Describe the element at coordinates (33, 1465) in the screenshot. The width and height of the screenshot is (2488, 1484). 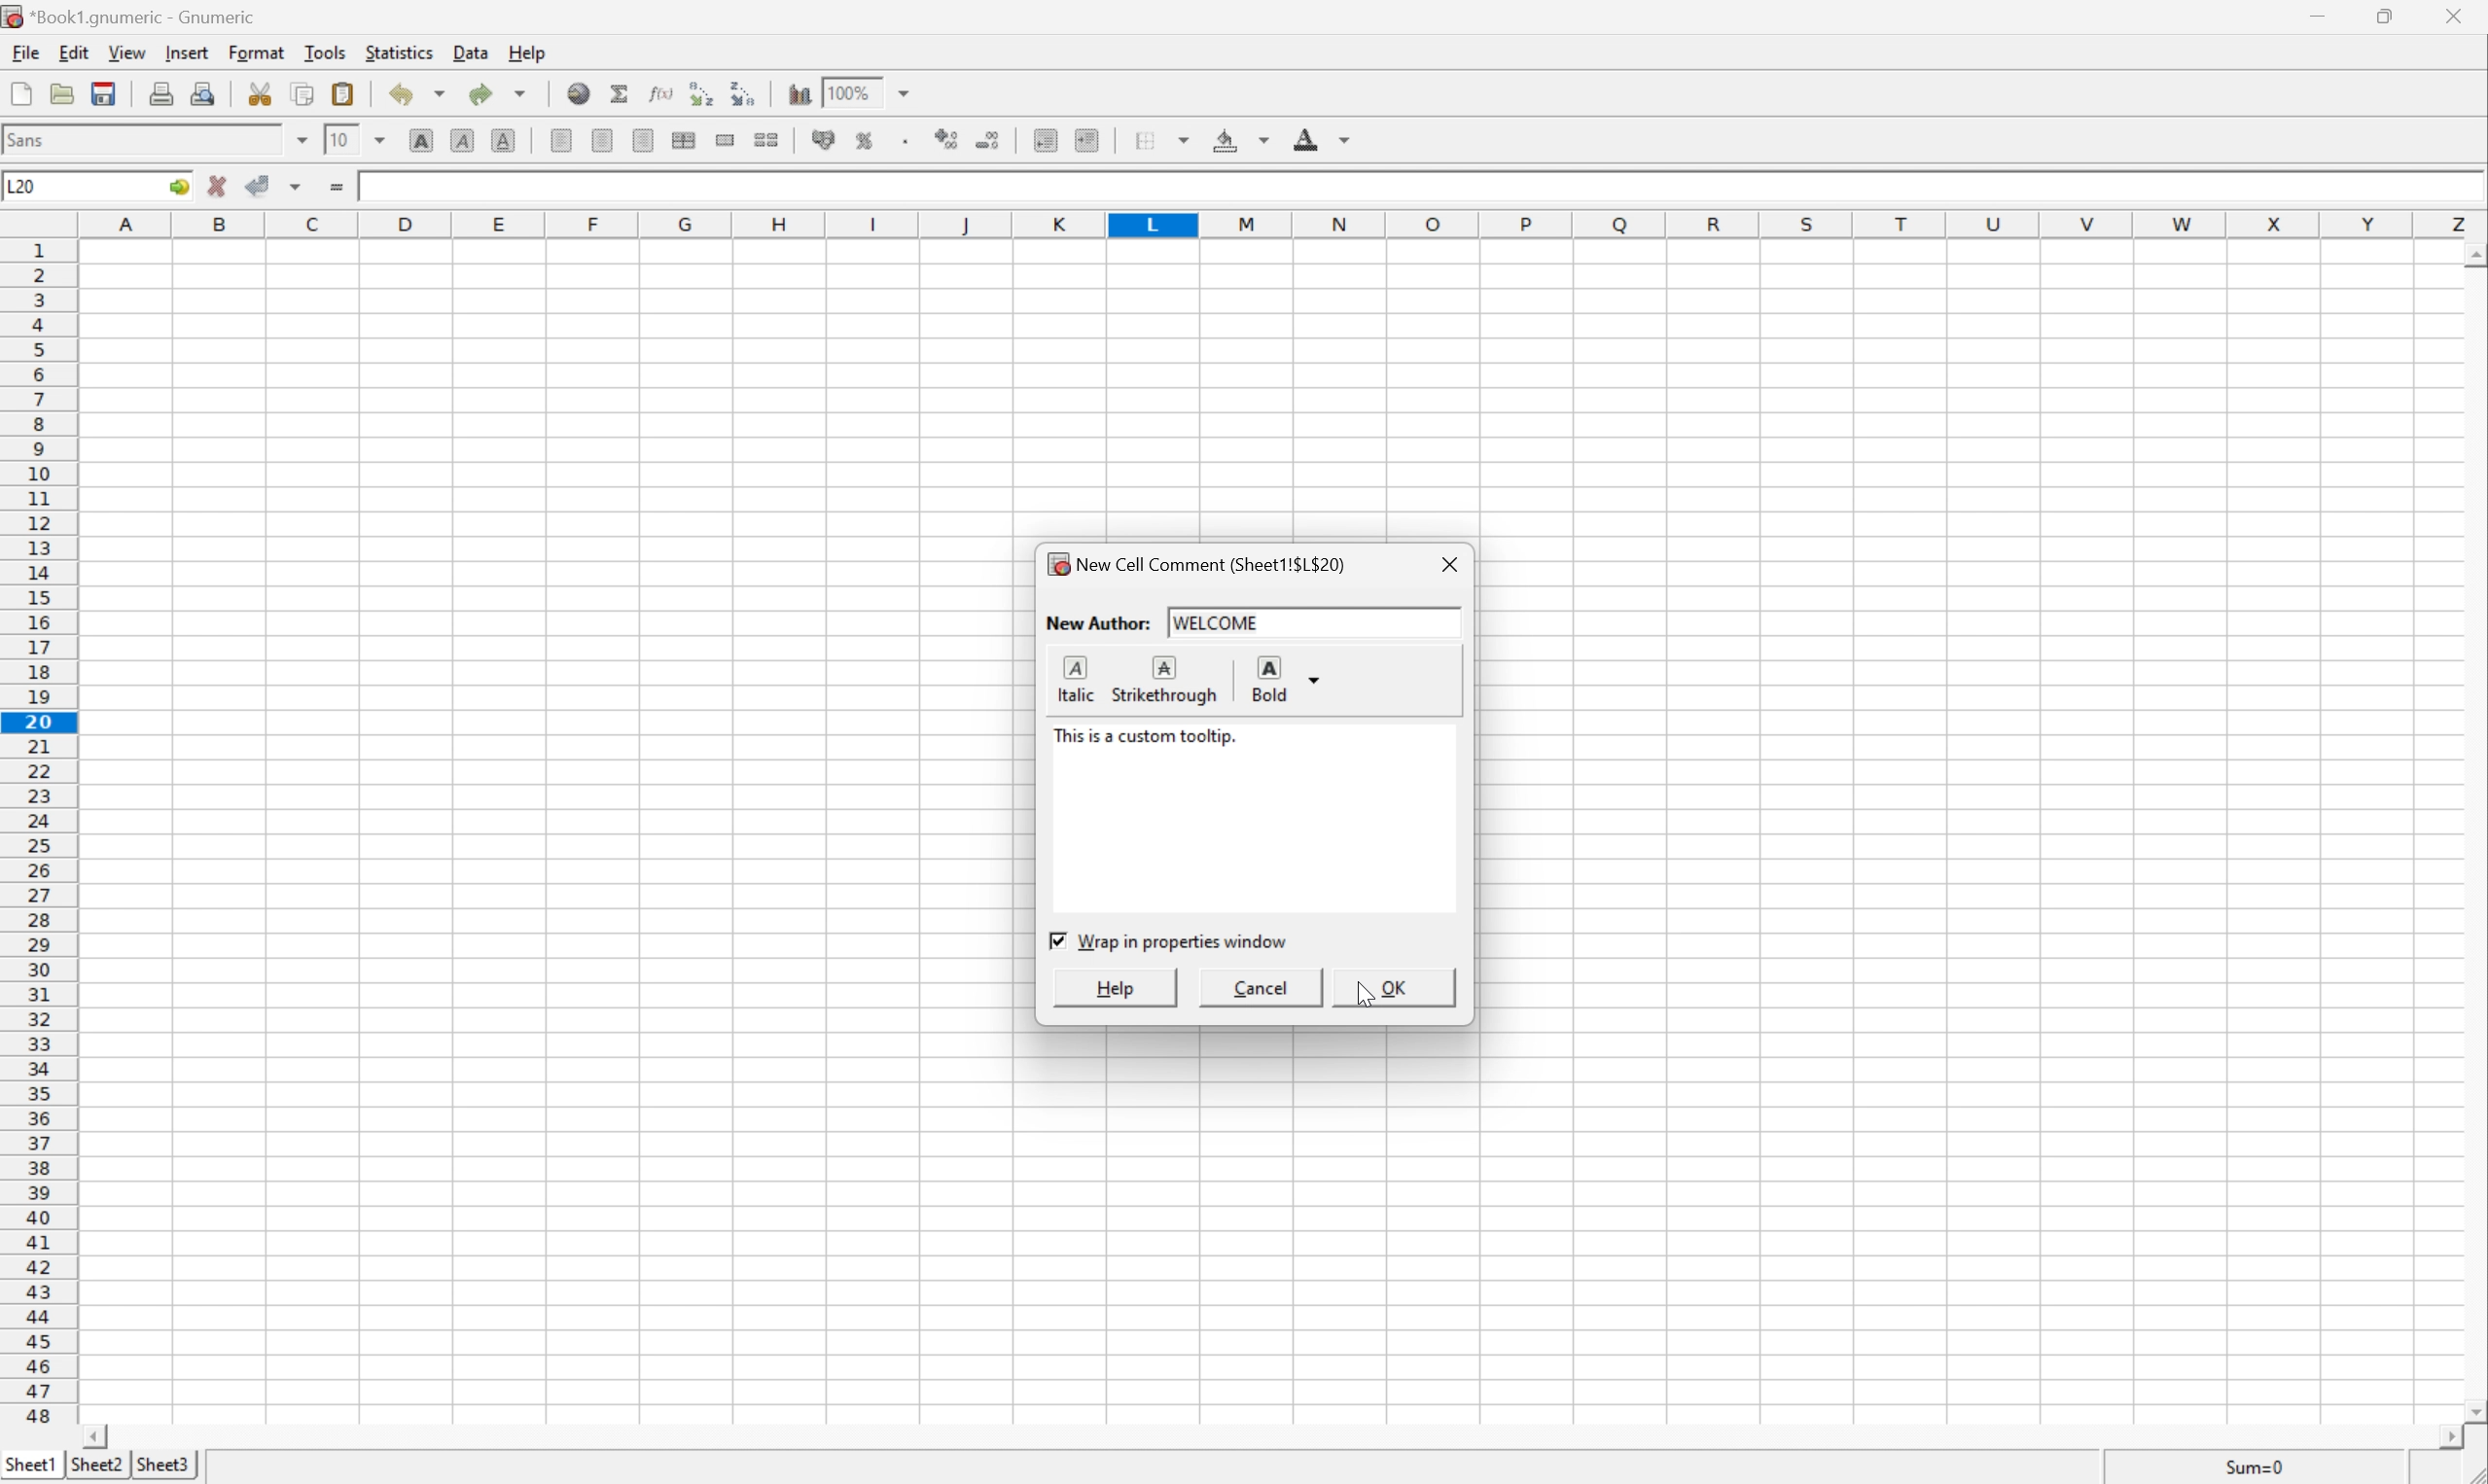
I see `Sheet1` at that location.